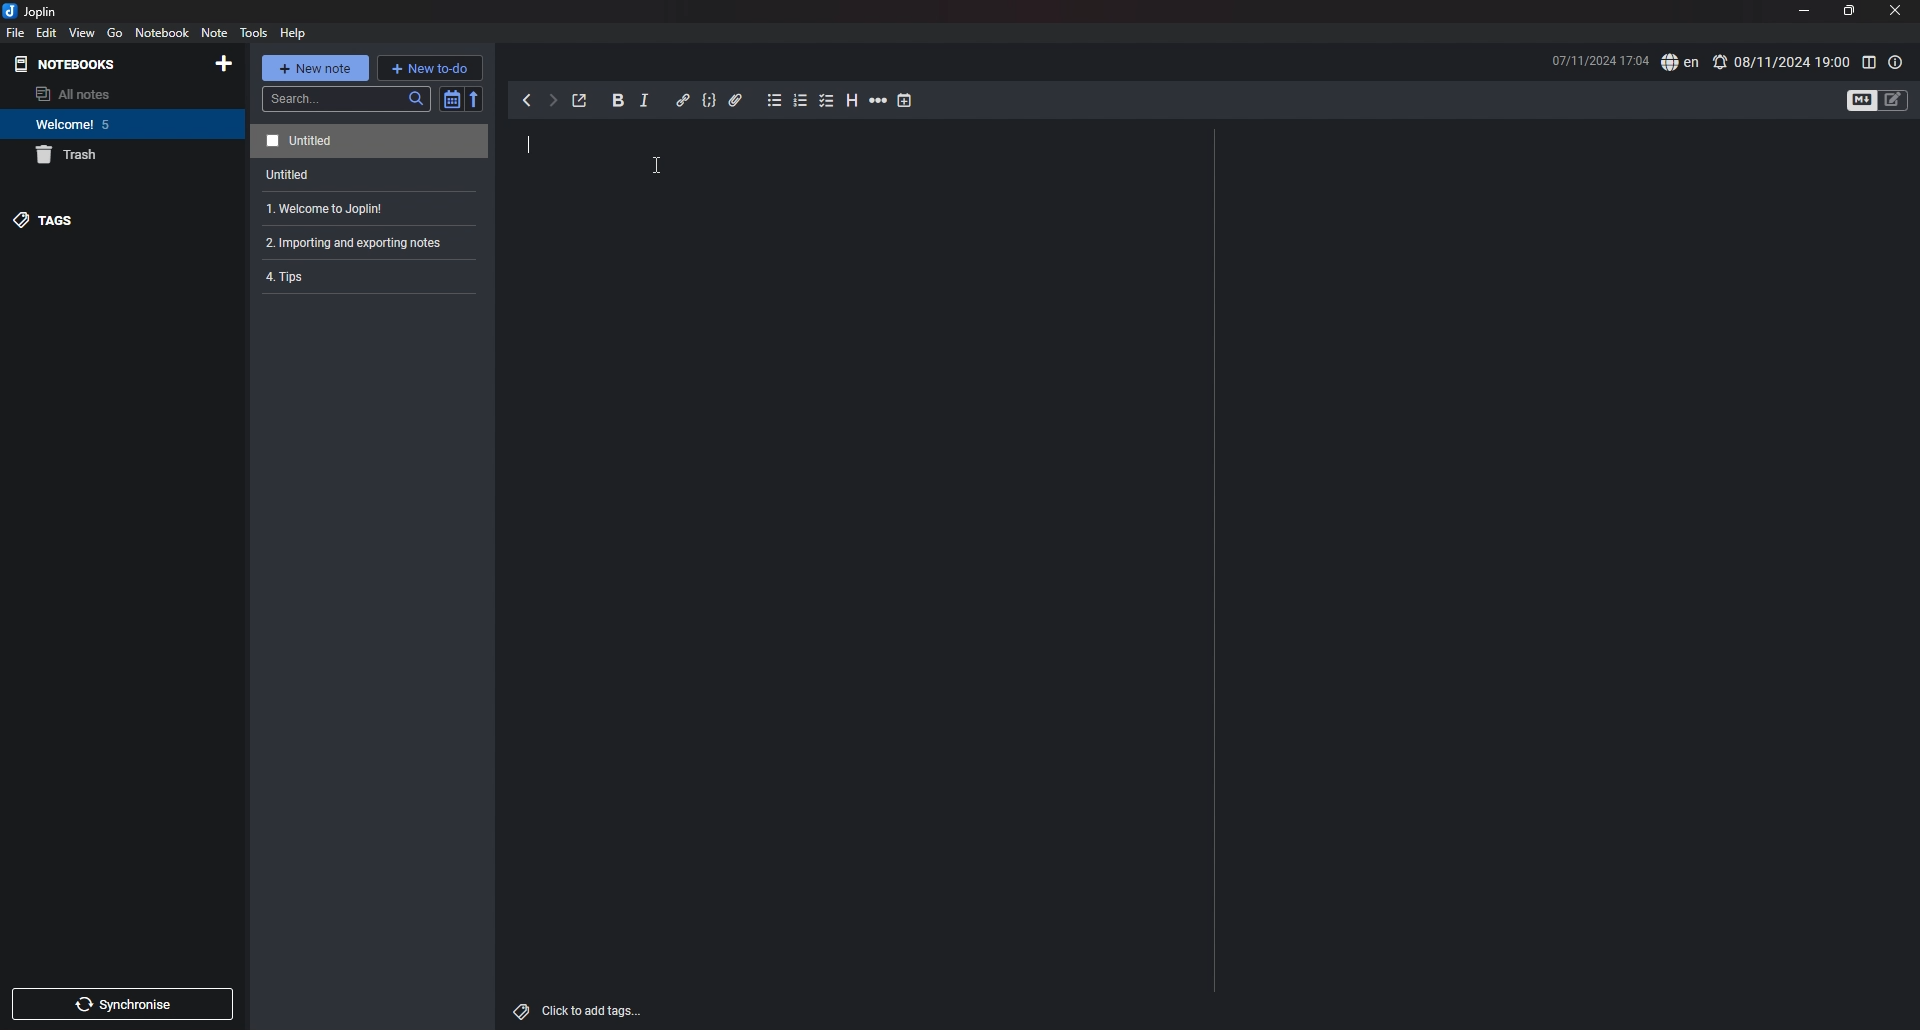 The height and width of the screenshot is (1030, 1920). Describe the element at coordinates (371, 208) in the screenshot. I see `note` at that location.